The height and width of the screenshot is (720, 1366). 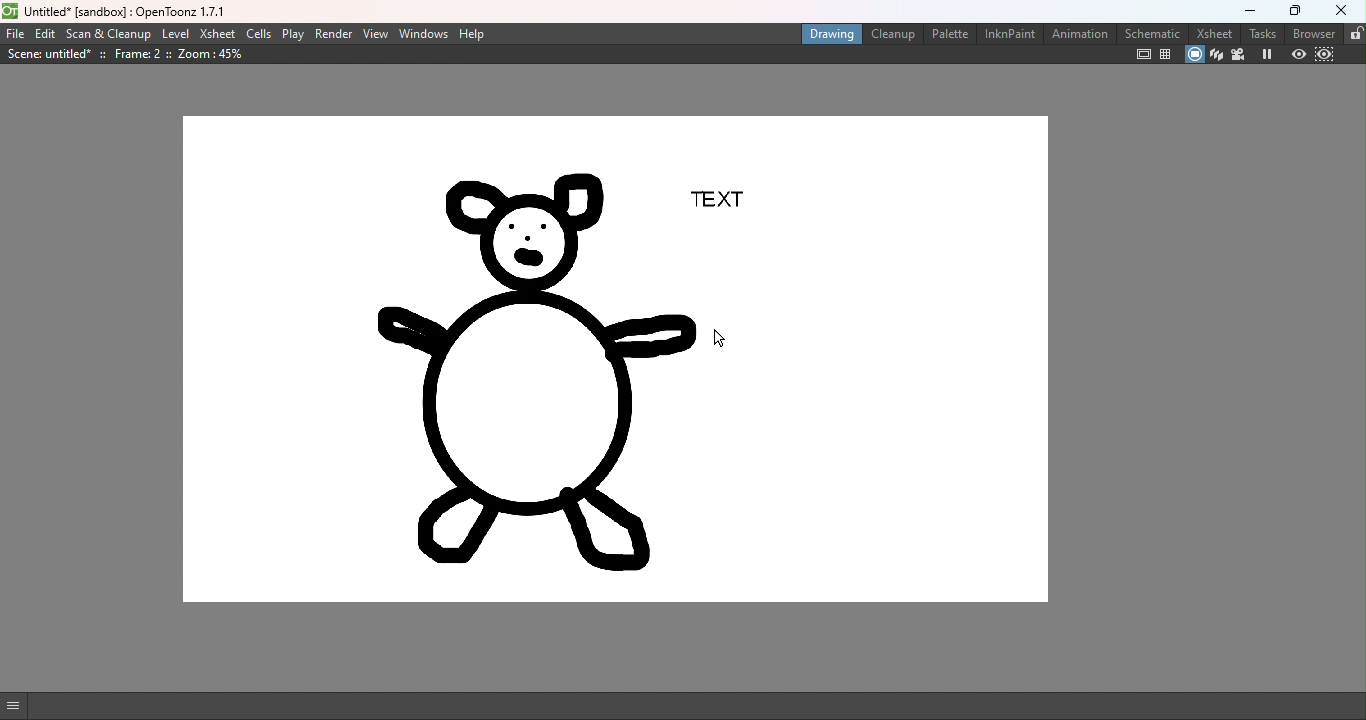 What do you see at coordinates (1343, 12) in the screenshot?
I see `Close` at bounding box center [1343, 12].